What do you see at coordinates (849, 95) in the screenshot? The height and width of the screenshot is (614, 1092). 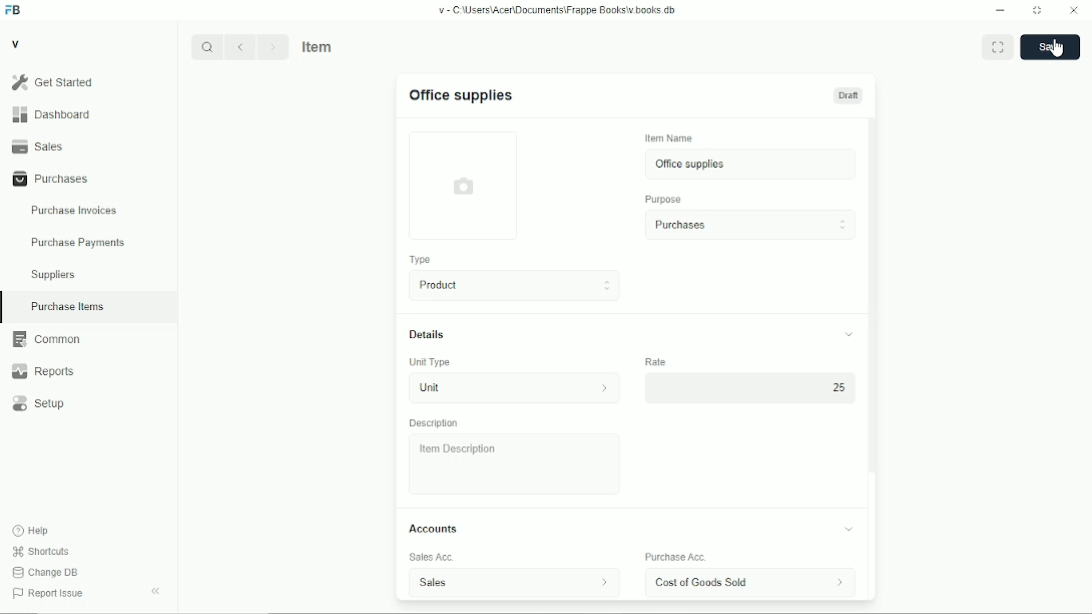 I see `draft` at bounding box center [849, 95].